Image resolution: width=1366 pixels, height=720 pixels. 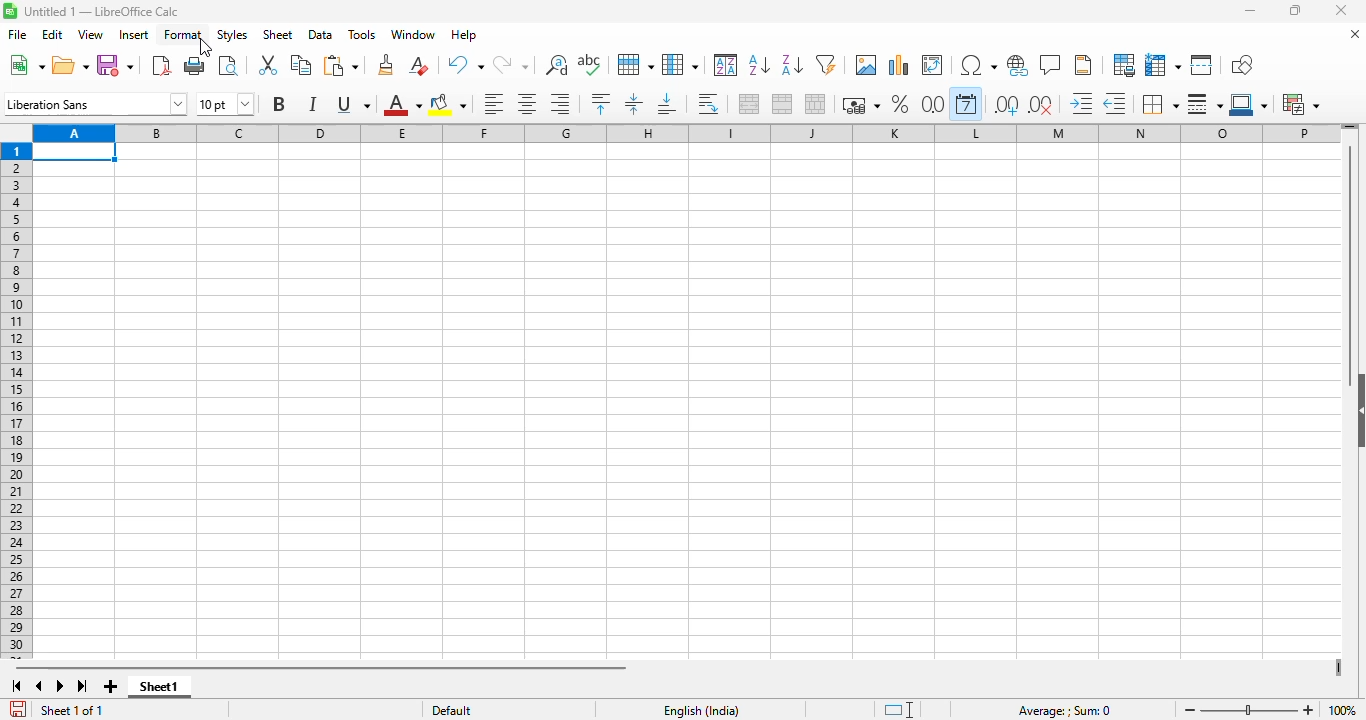 What do you see at coordinates (726, 64) in the screenshot?
I see `sort` at bounding box center [726, 64].